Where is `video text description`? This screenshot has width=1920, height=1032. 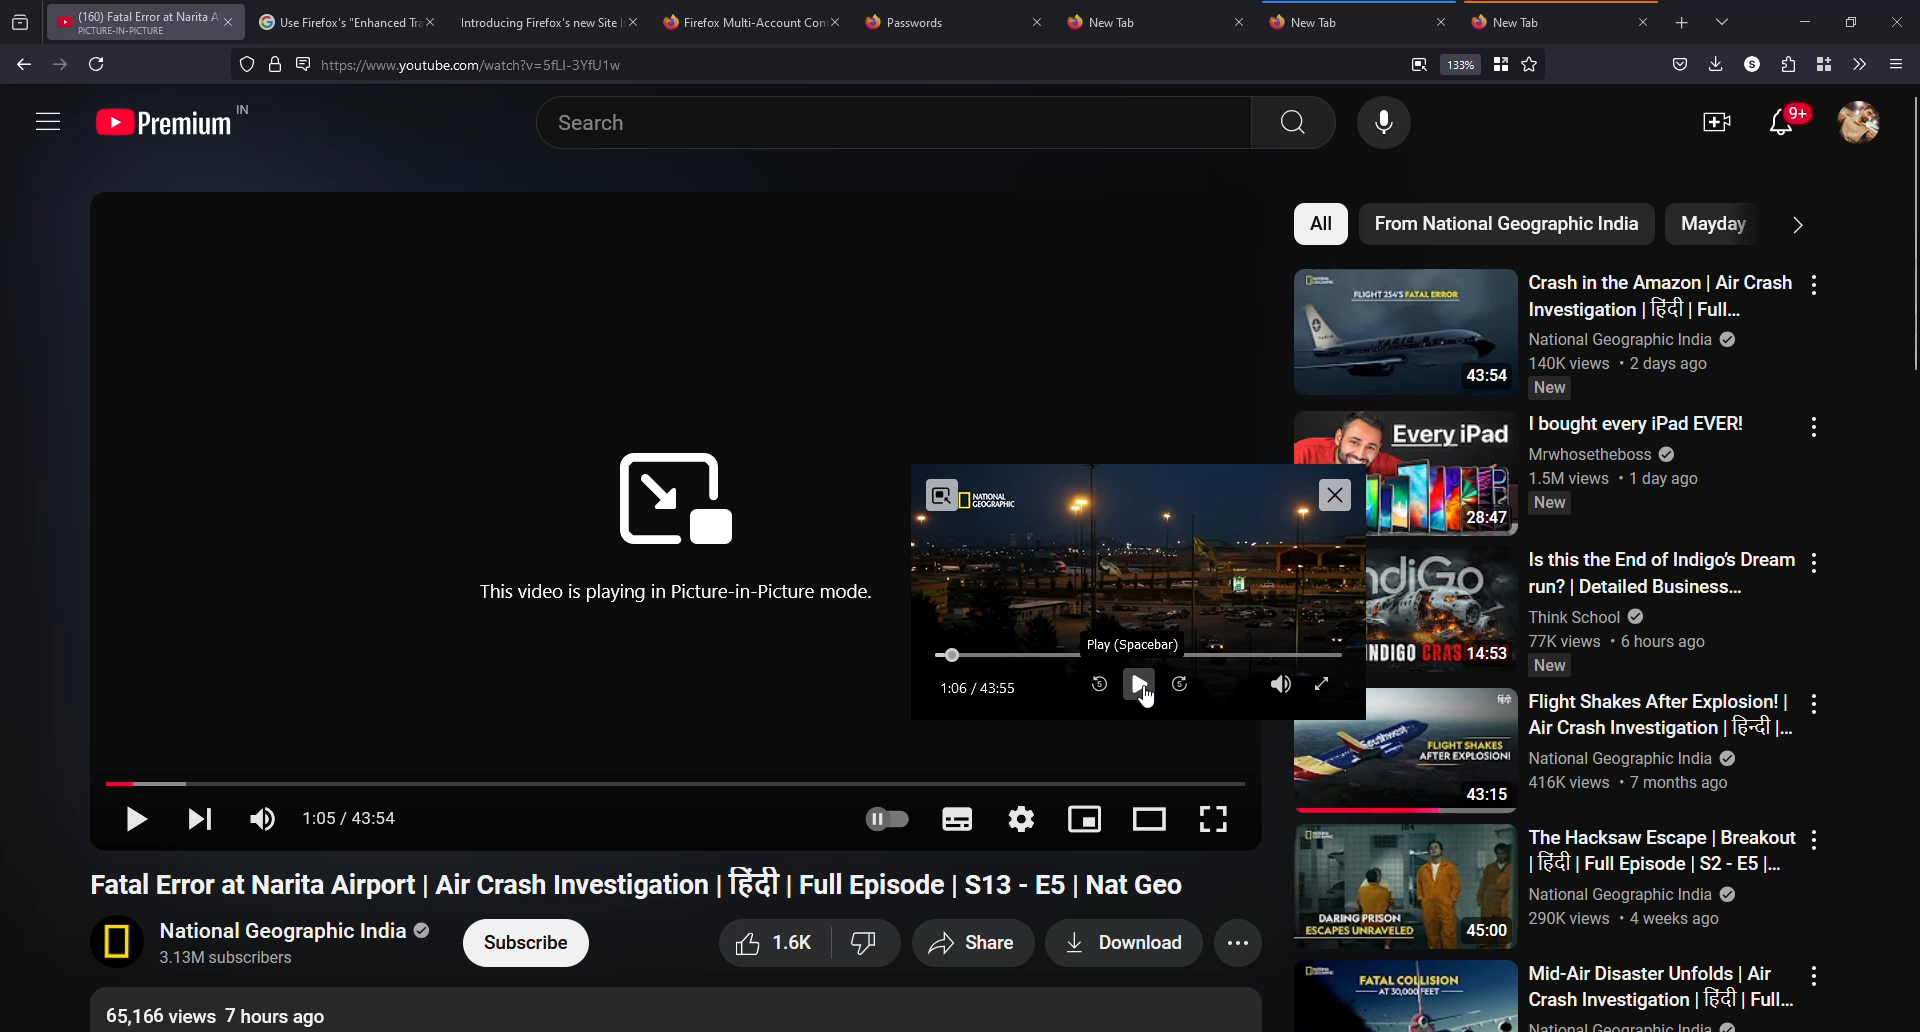 video text description is located at coordinates (1663, 997).